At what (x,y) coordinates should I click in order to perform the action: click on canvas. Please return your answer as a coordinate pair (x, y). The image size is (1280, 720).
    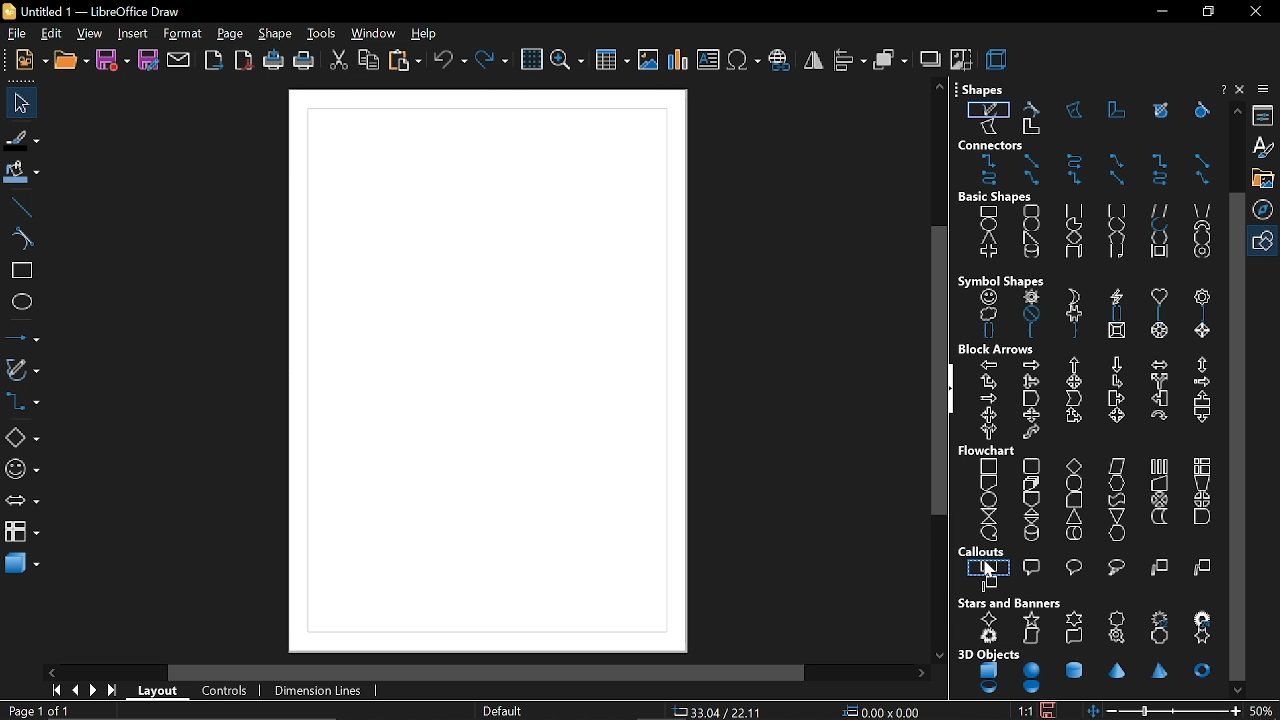
    Looking at the image, I should click on (489, 370).